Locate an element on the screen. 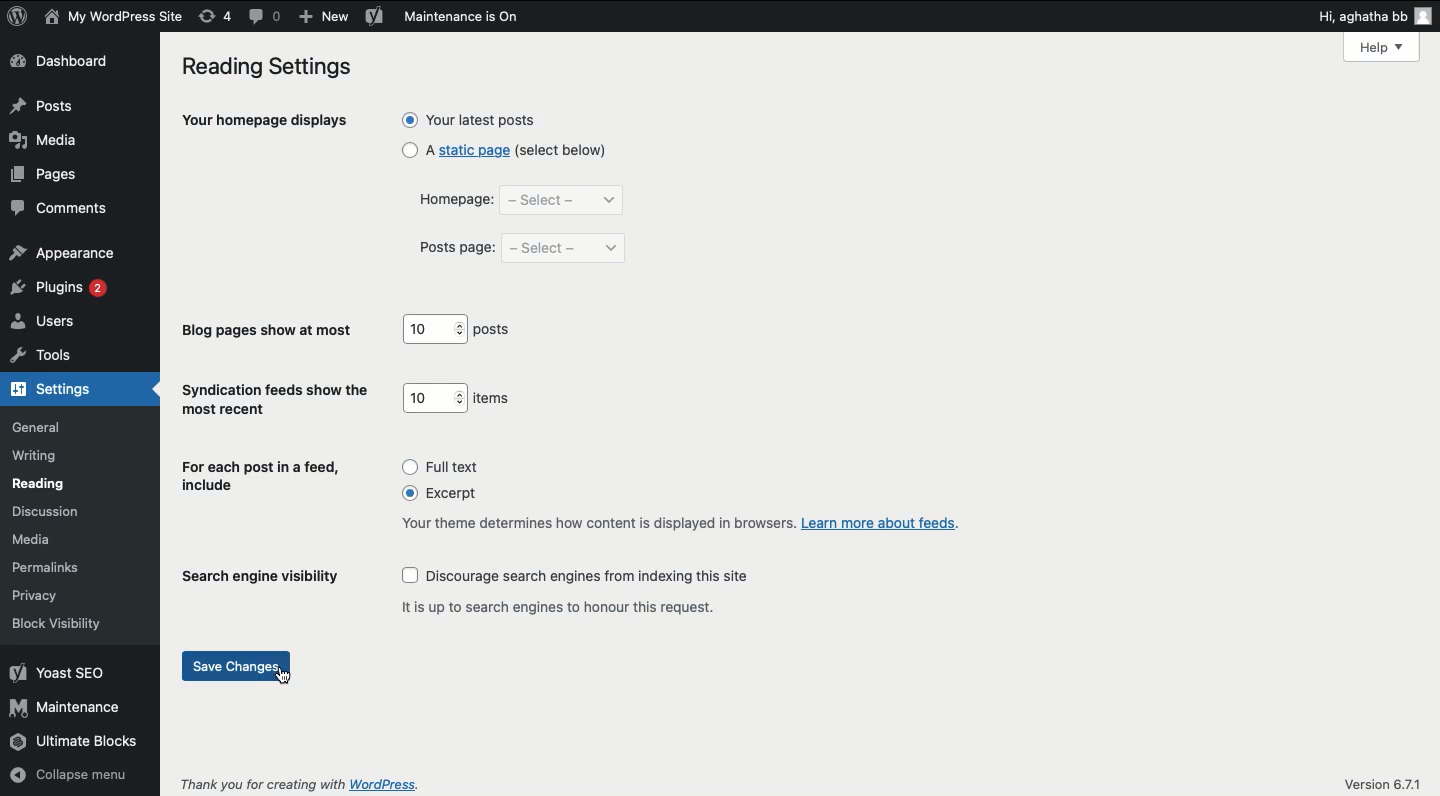 The width and height of the screenshot is (1440, 796). select is located at coordinates (564, 249).